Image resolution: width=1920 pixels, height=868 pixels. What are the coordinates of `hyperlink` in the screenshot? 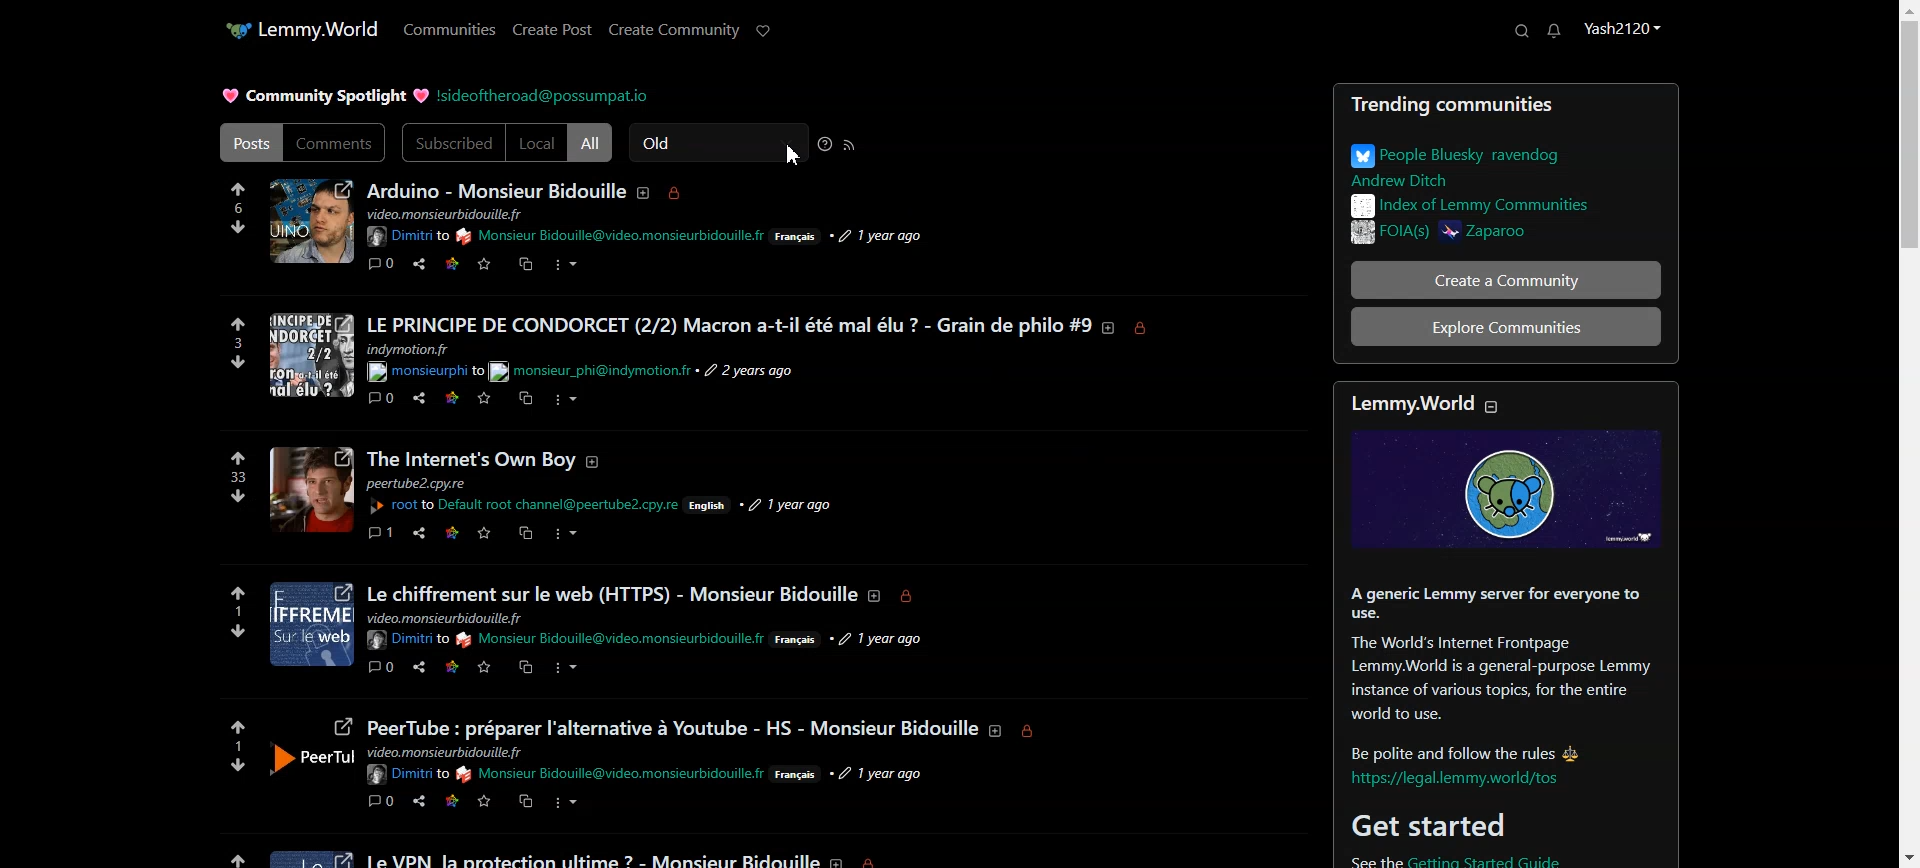 It's located at (1461, 780).